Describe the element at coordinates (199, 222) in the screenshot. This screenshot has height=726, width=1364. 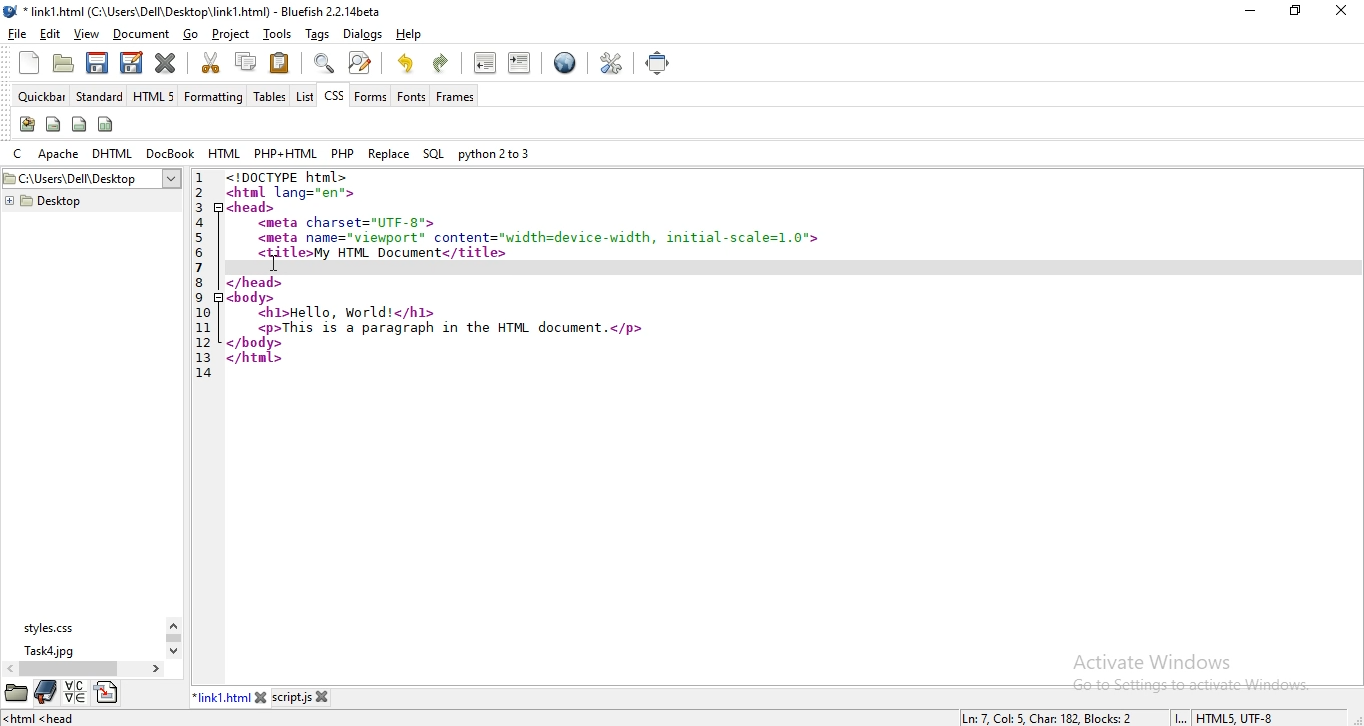
I see `4` at that location.